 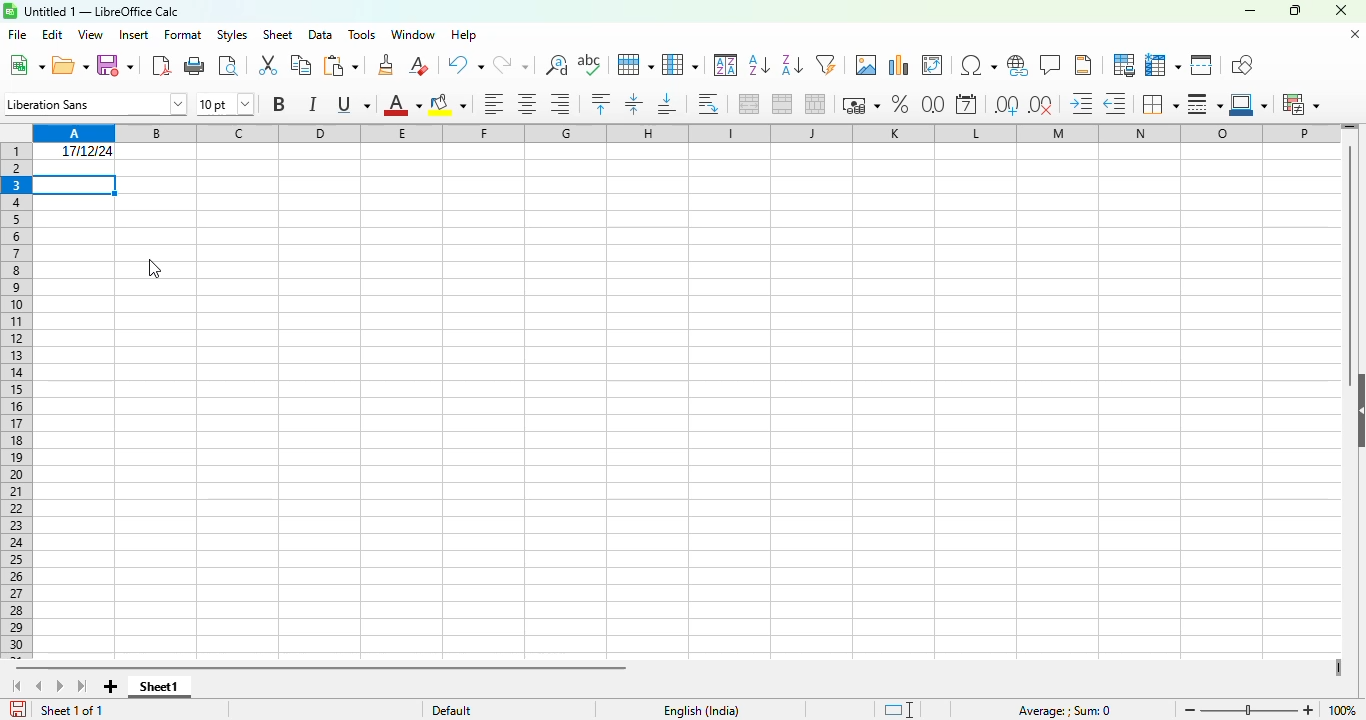 What do you see at coordinates (134, 34) in the screenshot?
I see `insert` at bounding box center [134, 34].